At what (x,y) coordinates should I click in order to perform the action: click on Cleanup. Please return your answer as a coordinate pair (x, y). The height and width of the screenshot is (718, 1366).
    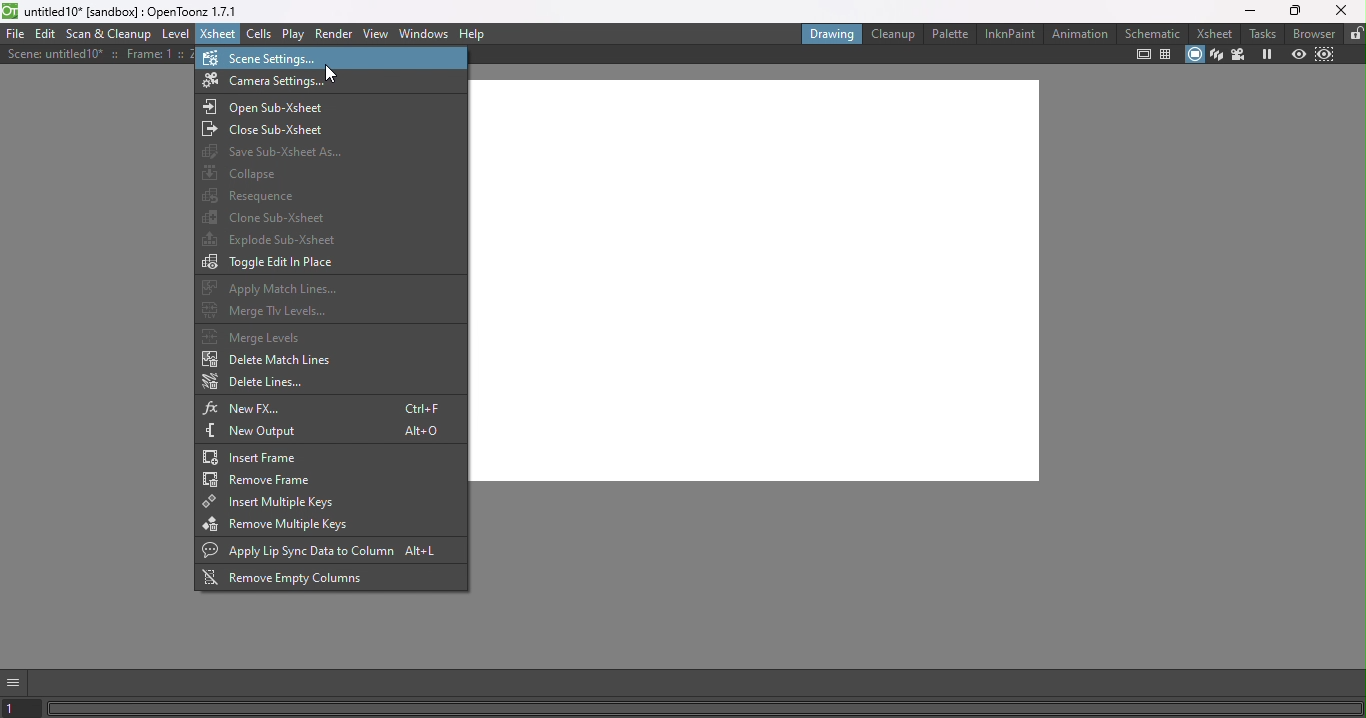
    Looking at the image, I should click on (892, 34).